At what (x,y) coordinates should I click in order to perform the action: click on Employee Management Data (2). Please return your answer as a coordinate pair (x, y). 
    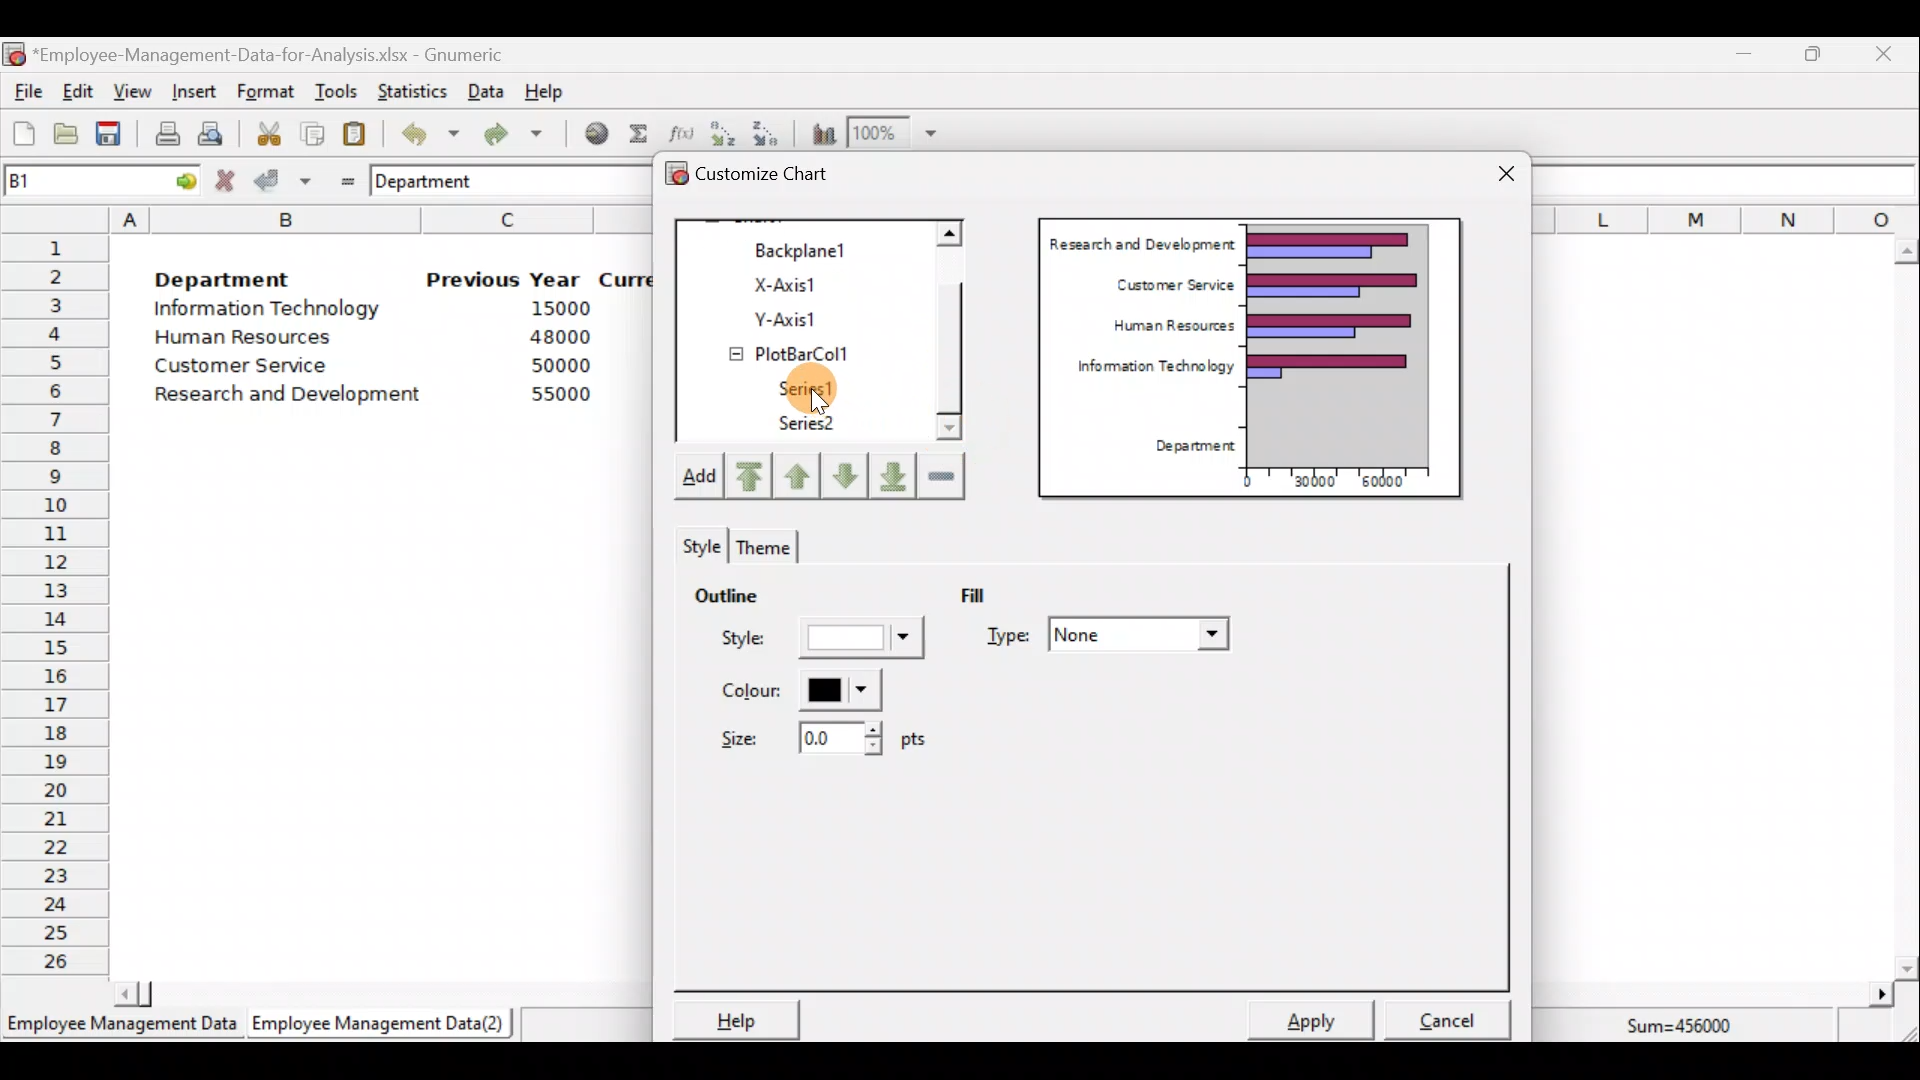
    Looking at the image, I should click on (385, 1024).